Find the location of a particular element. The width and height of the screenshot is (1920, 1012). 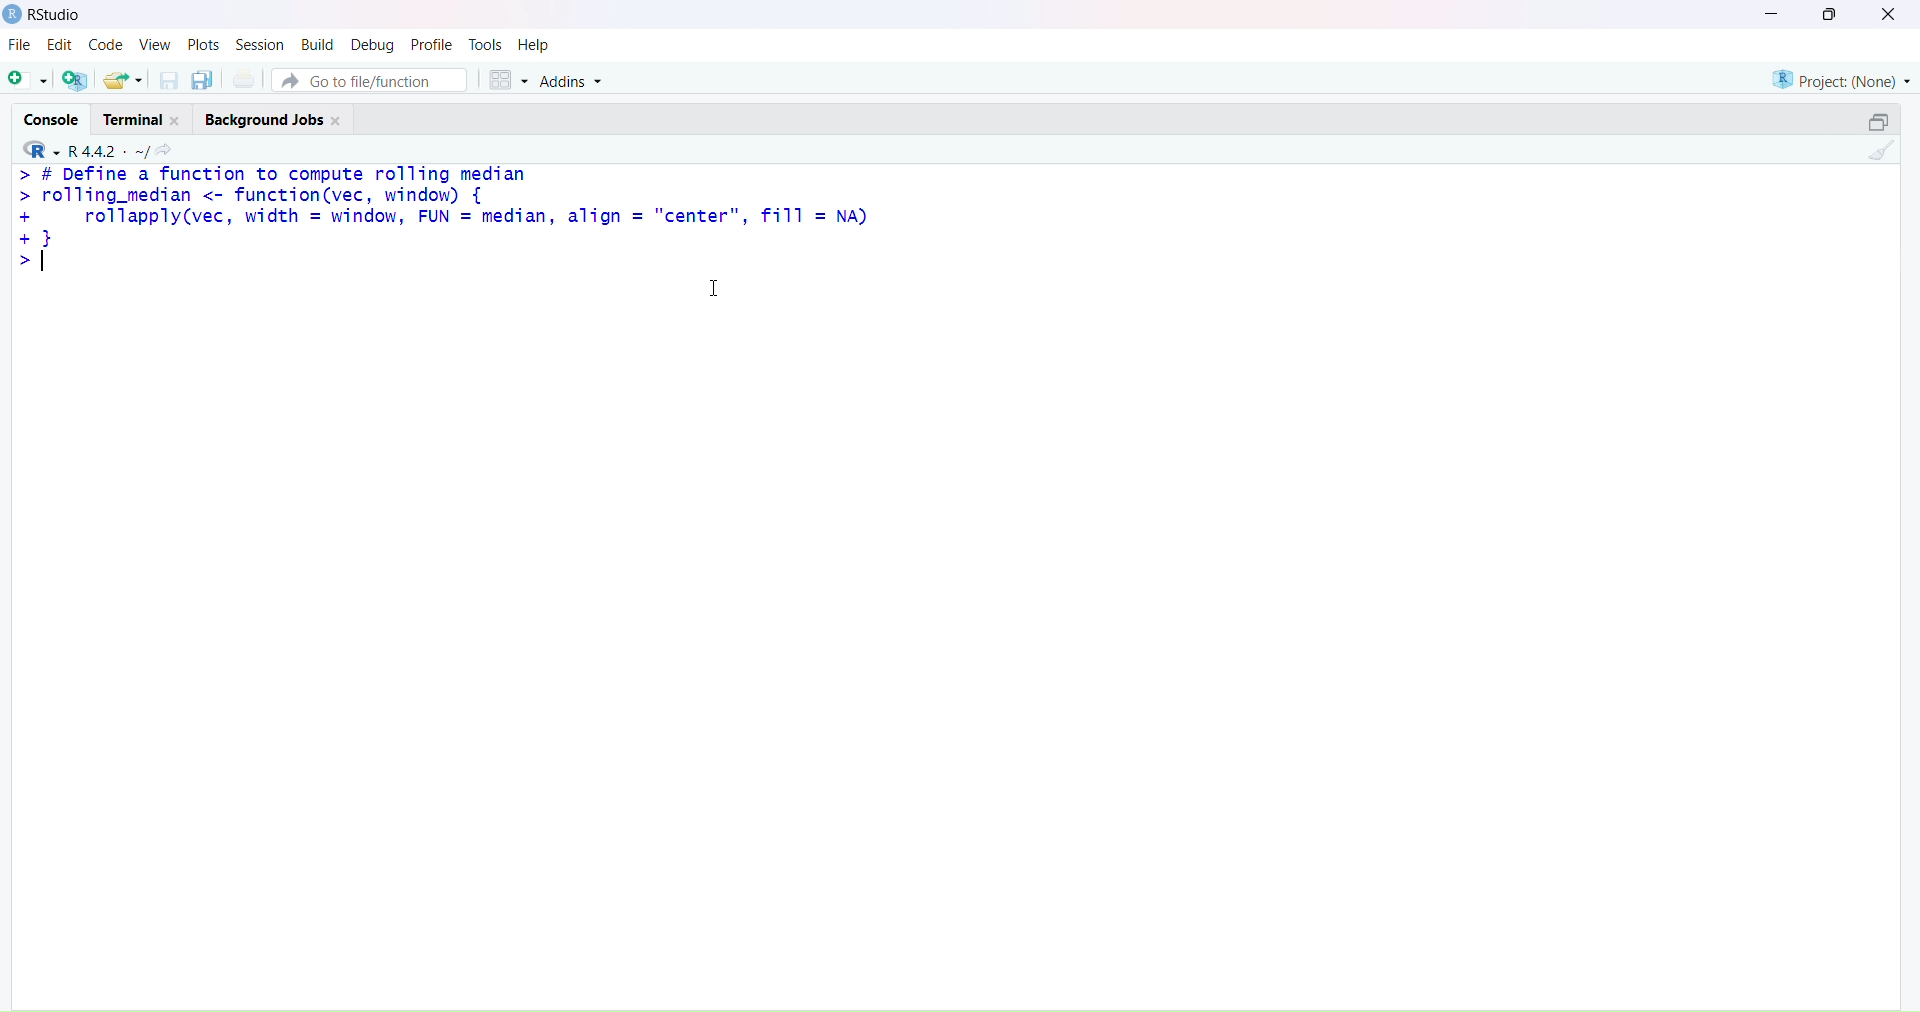

tools is located at coordinates (486, 45).